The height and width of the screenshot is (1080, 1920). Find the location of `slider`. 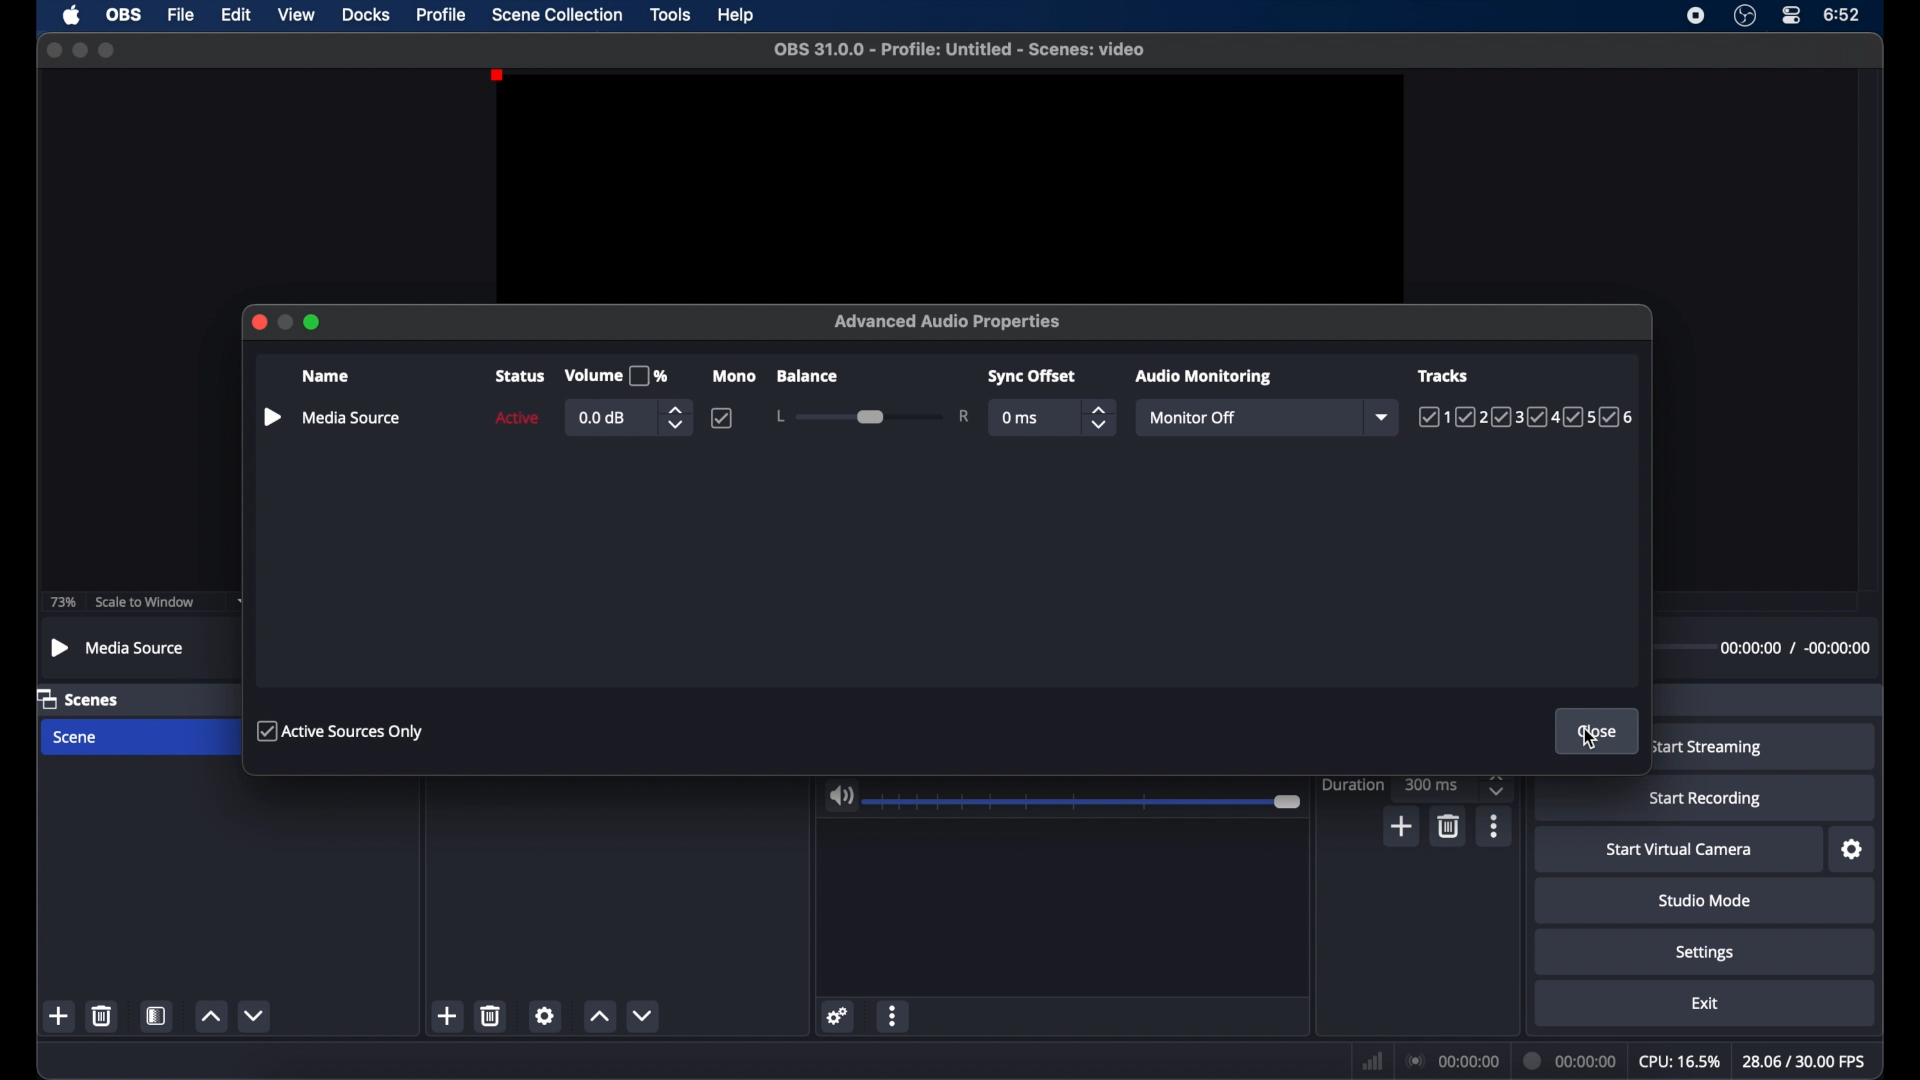

slider is located at coordinates (1085, 803).